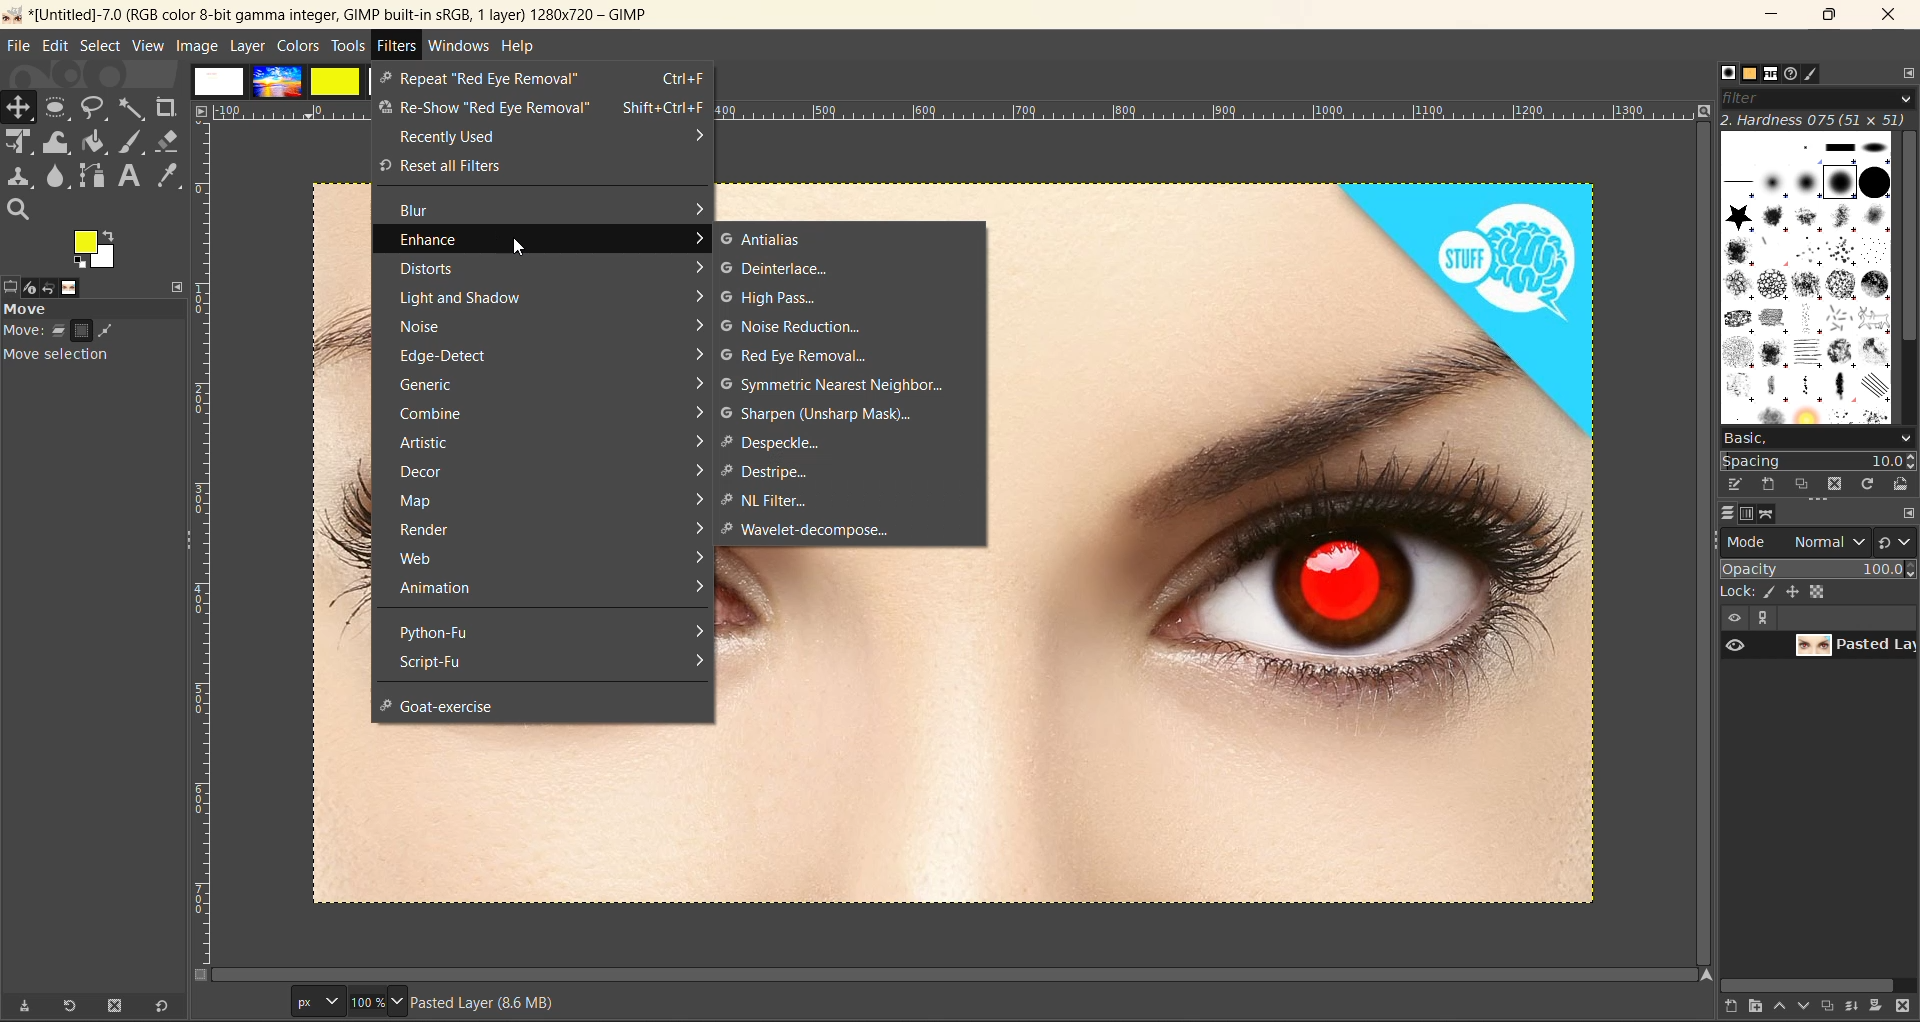 The image size is (1920, 1022). I want to click on artistic, so click(547, 444).